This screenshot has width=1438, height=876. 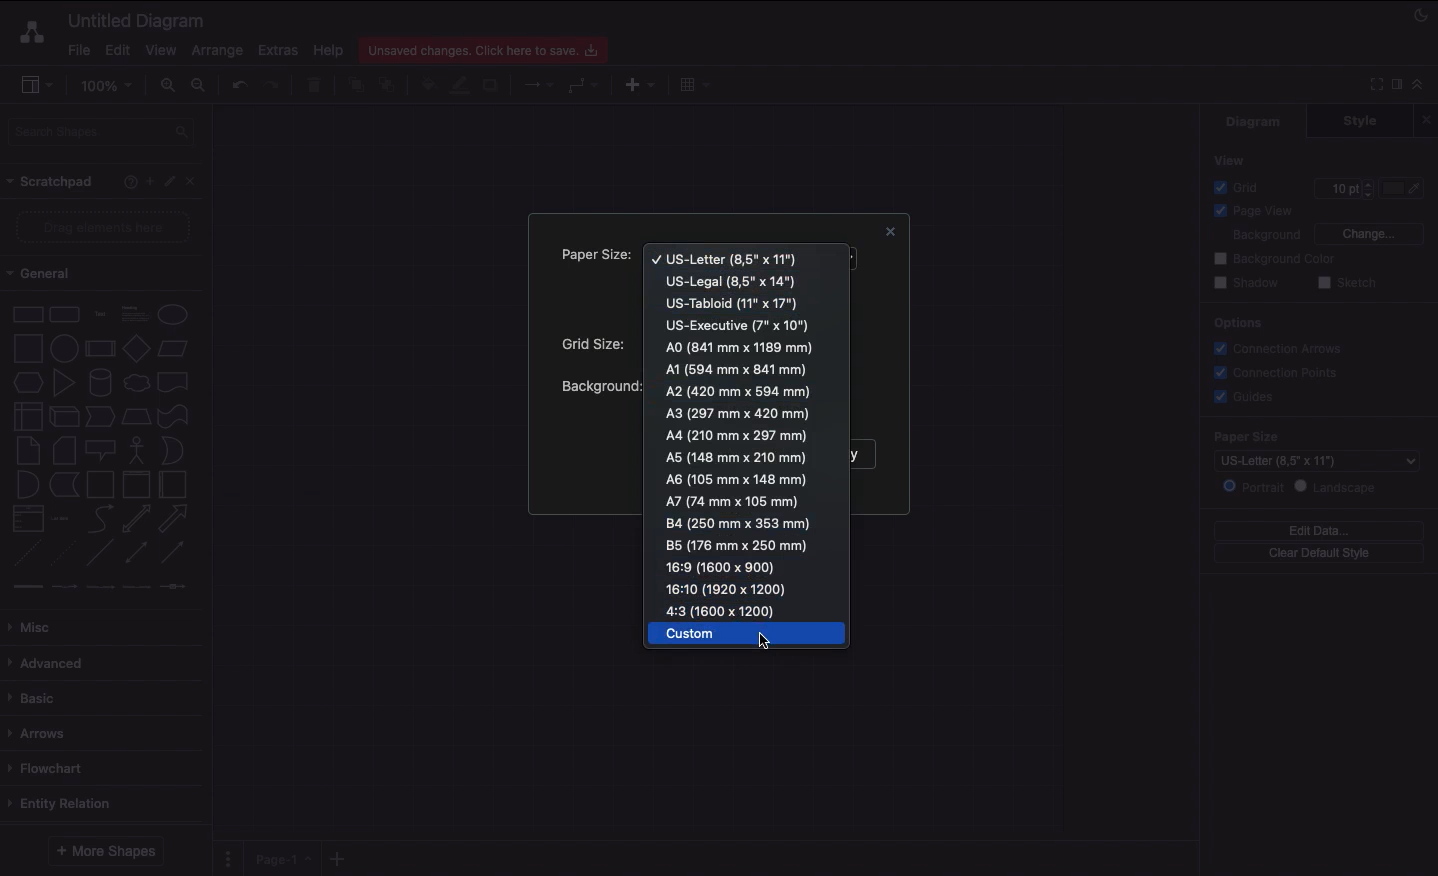 I want to click on Cloud, so click(x=135, y=383).